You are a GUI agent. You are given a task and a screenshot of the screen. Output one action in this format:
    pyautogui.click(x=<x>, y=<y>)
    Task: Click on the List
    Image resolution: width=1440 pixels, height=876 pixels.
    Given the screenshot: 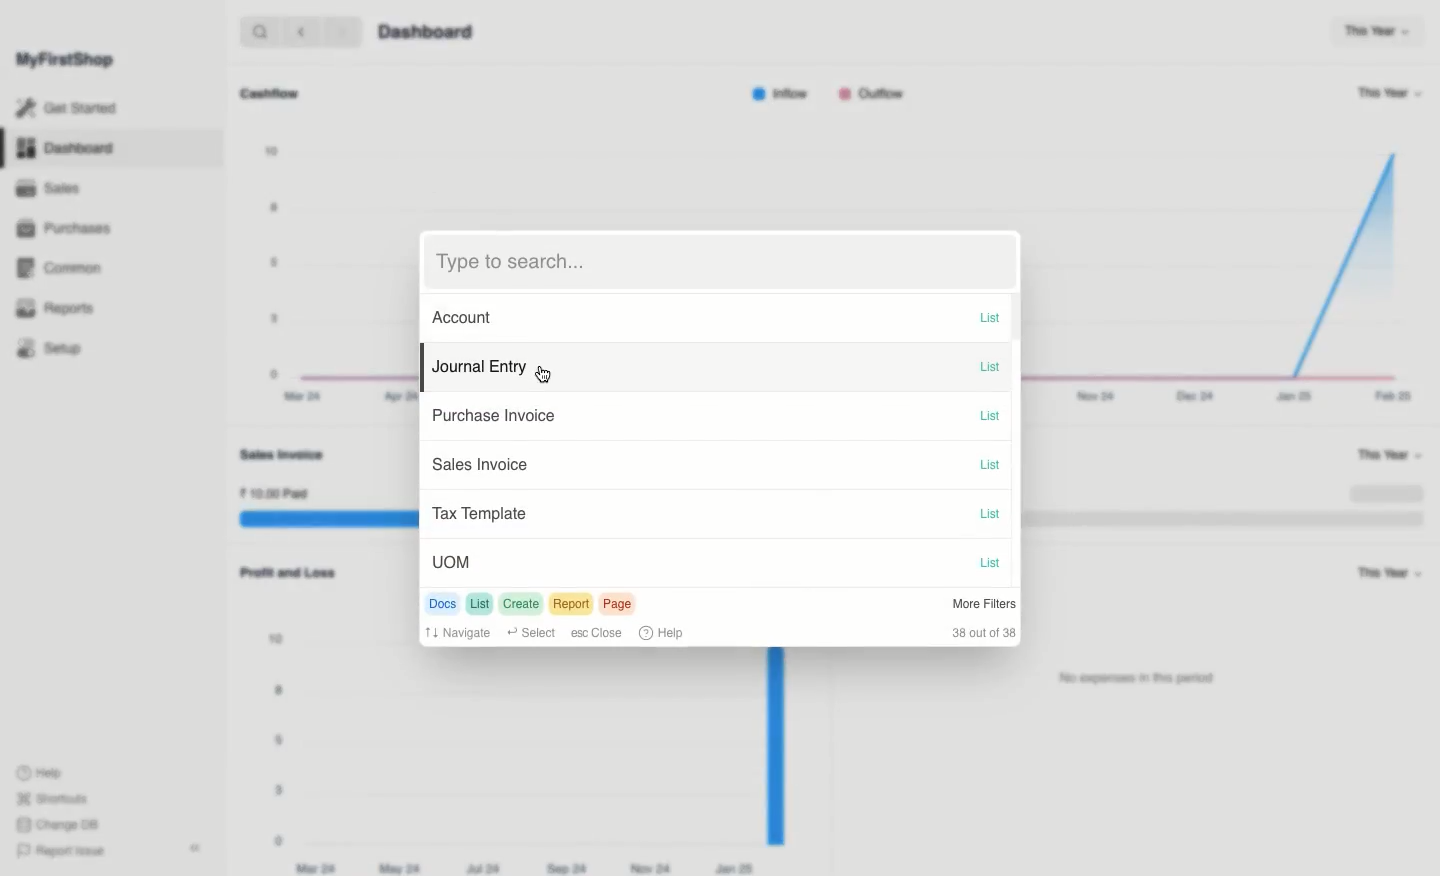 What is the action you would take?
    pyautogui.click(x=984, y=515)
    